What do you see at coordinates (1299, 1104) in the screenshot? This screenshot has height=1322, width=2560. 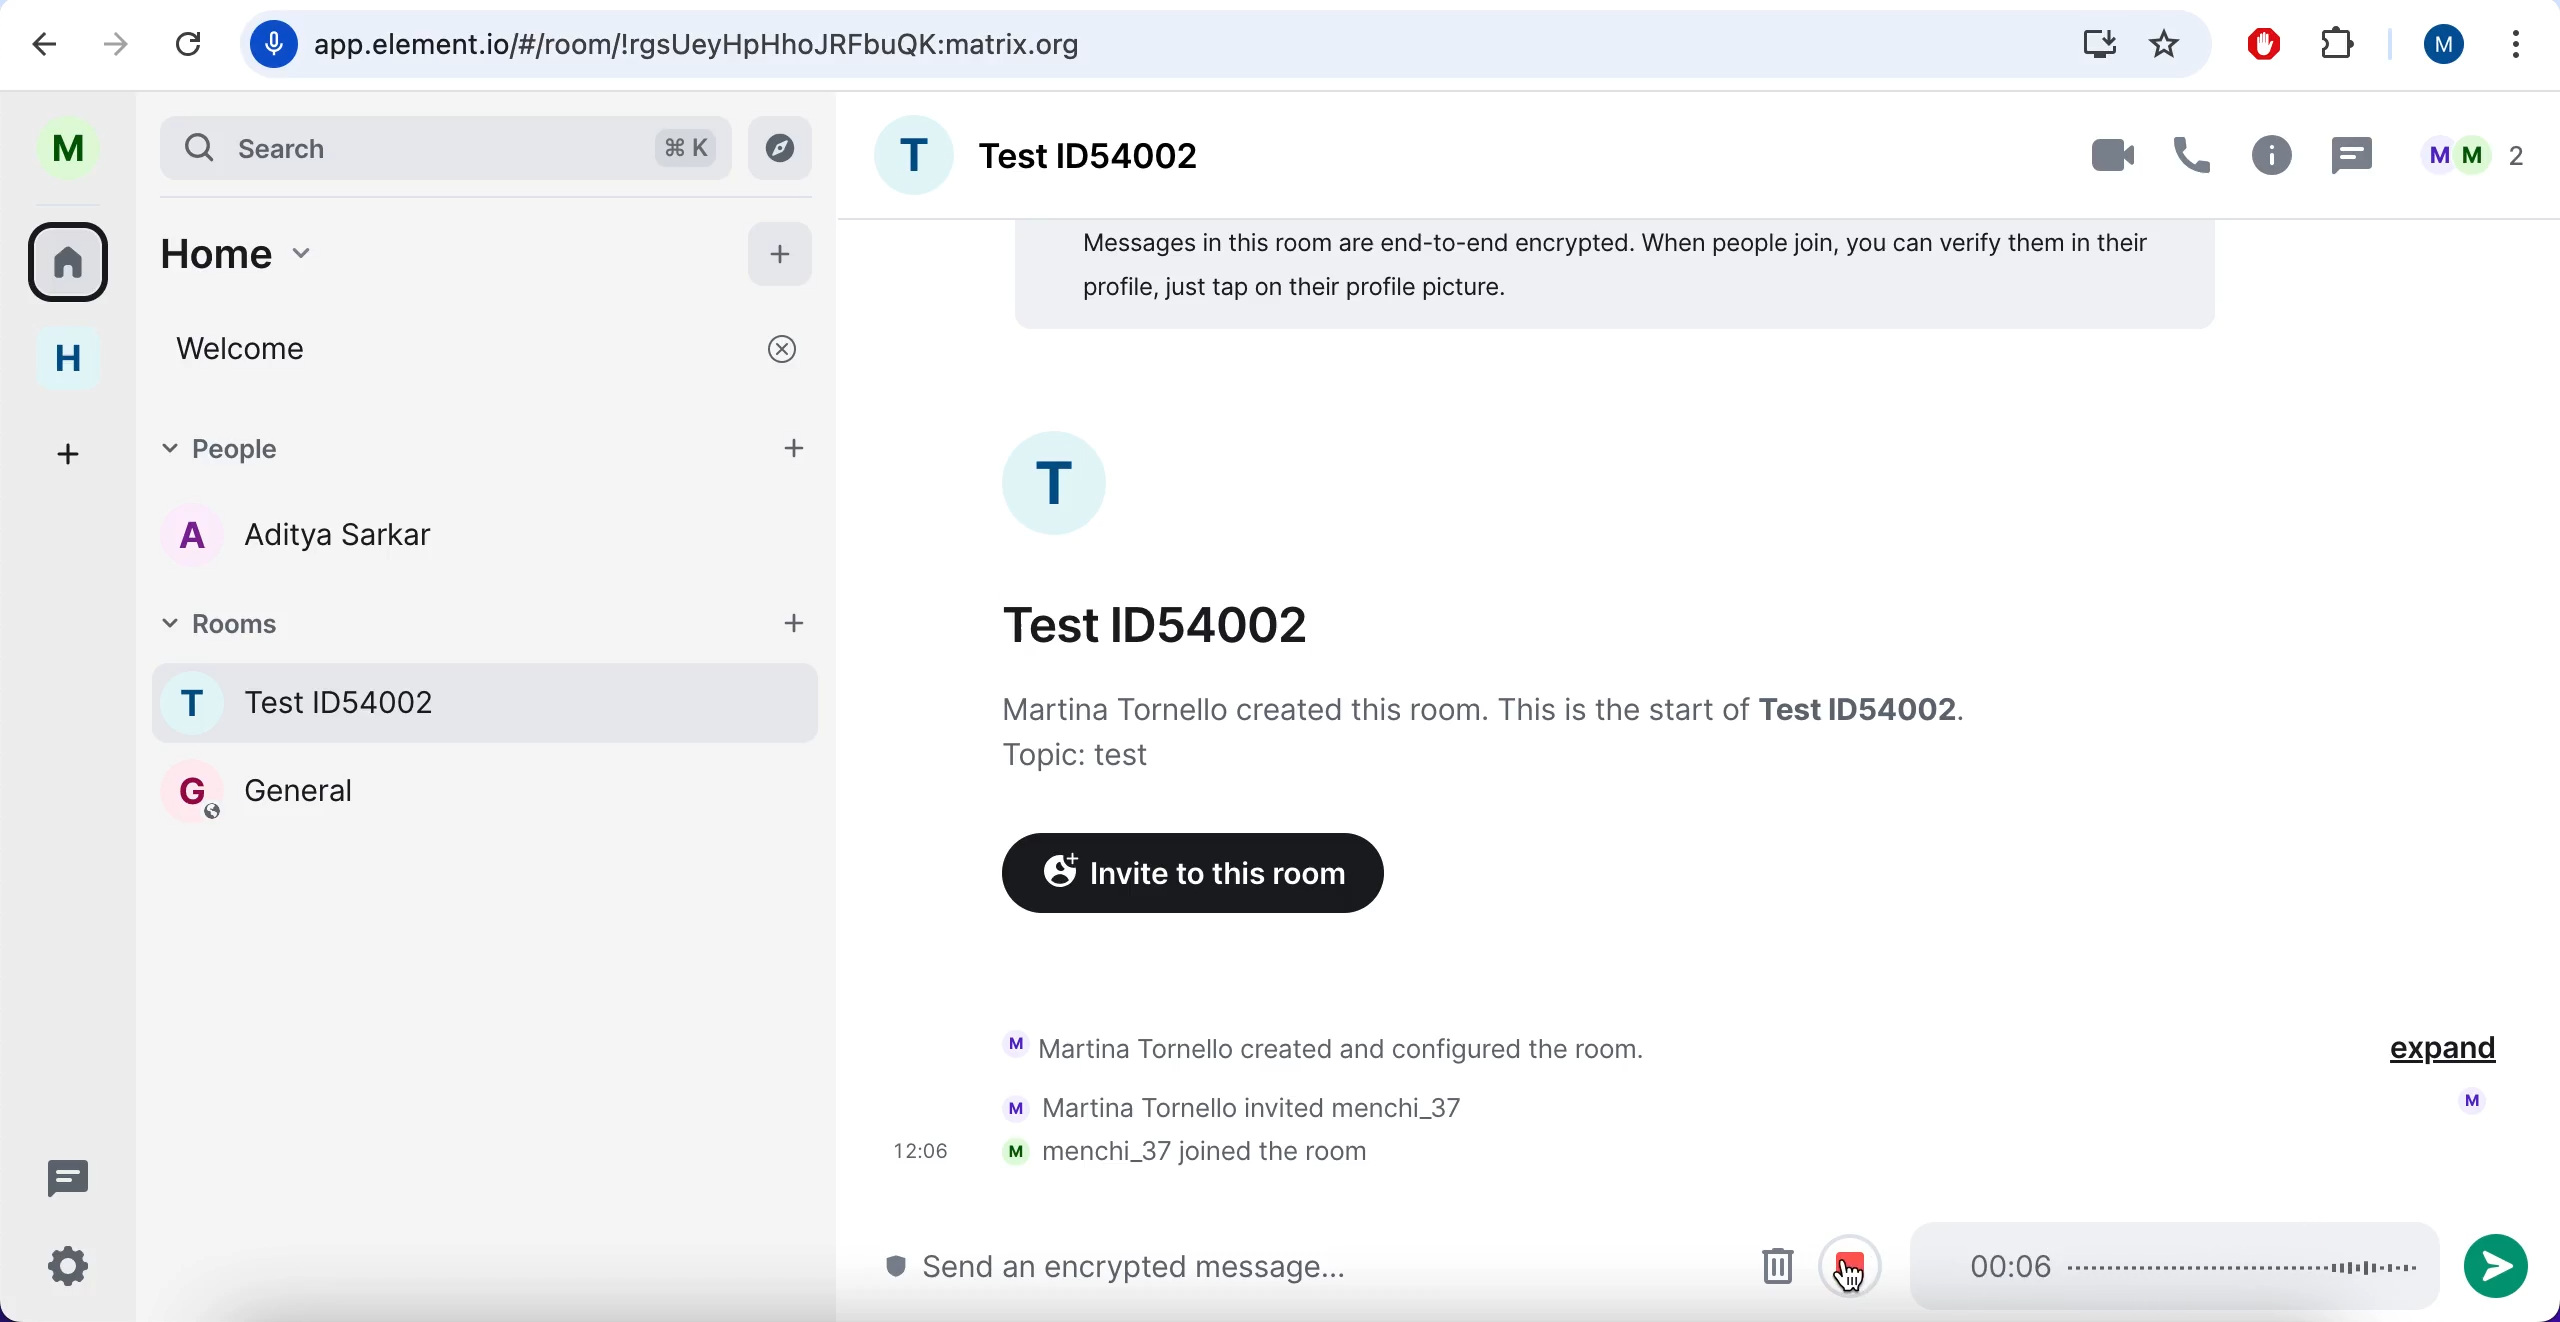 I see `activity chat` at bounding box center [1299, 1104].